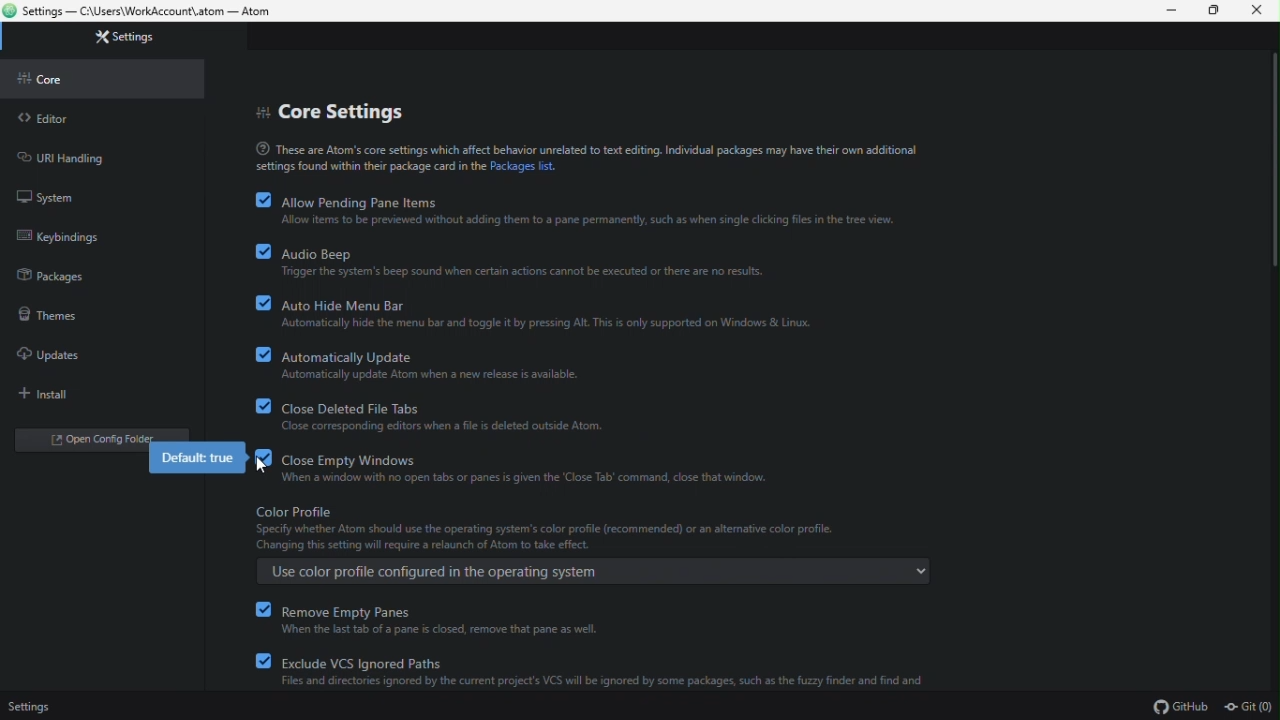 Image resolution: width=1280 pixels, height=720 pixels. Describe the element at coordinates (537, 262) in the screenshot. I see `audio beep` at that location.